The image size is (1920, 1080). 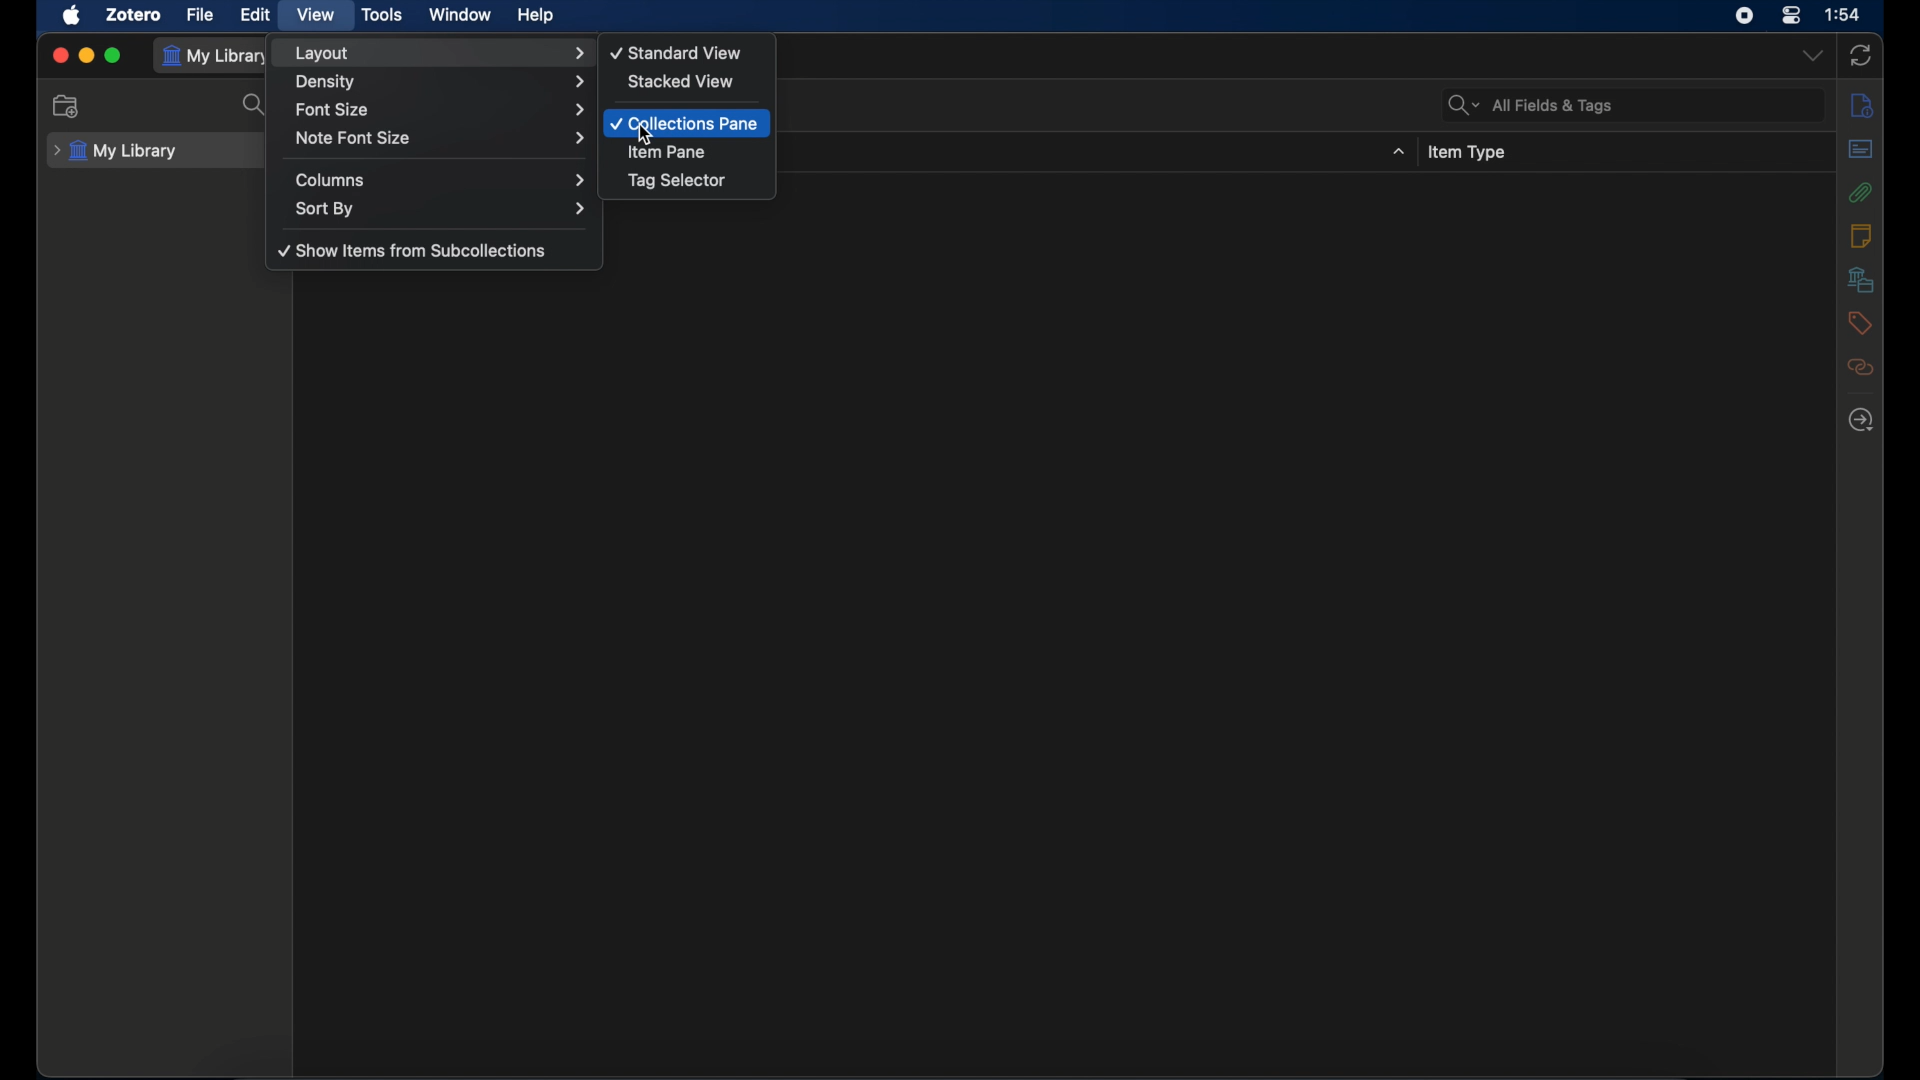 What do you see at coordinates (443, 180) in the screenshot?
I see `columns` at bounding box center [443, 180].